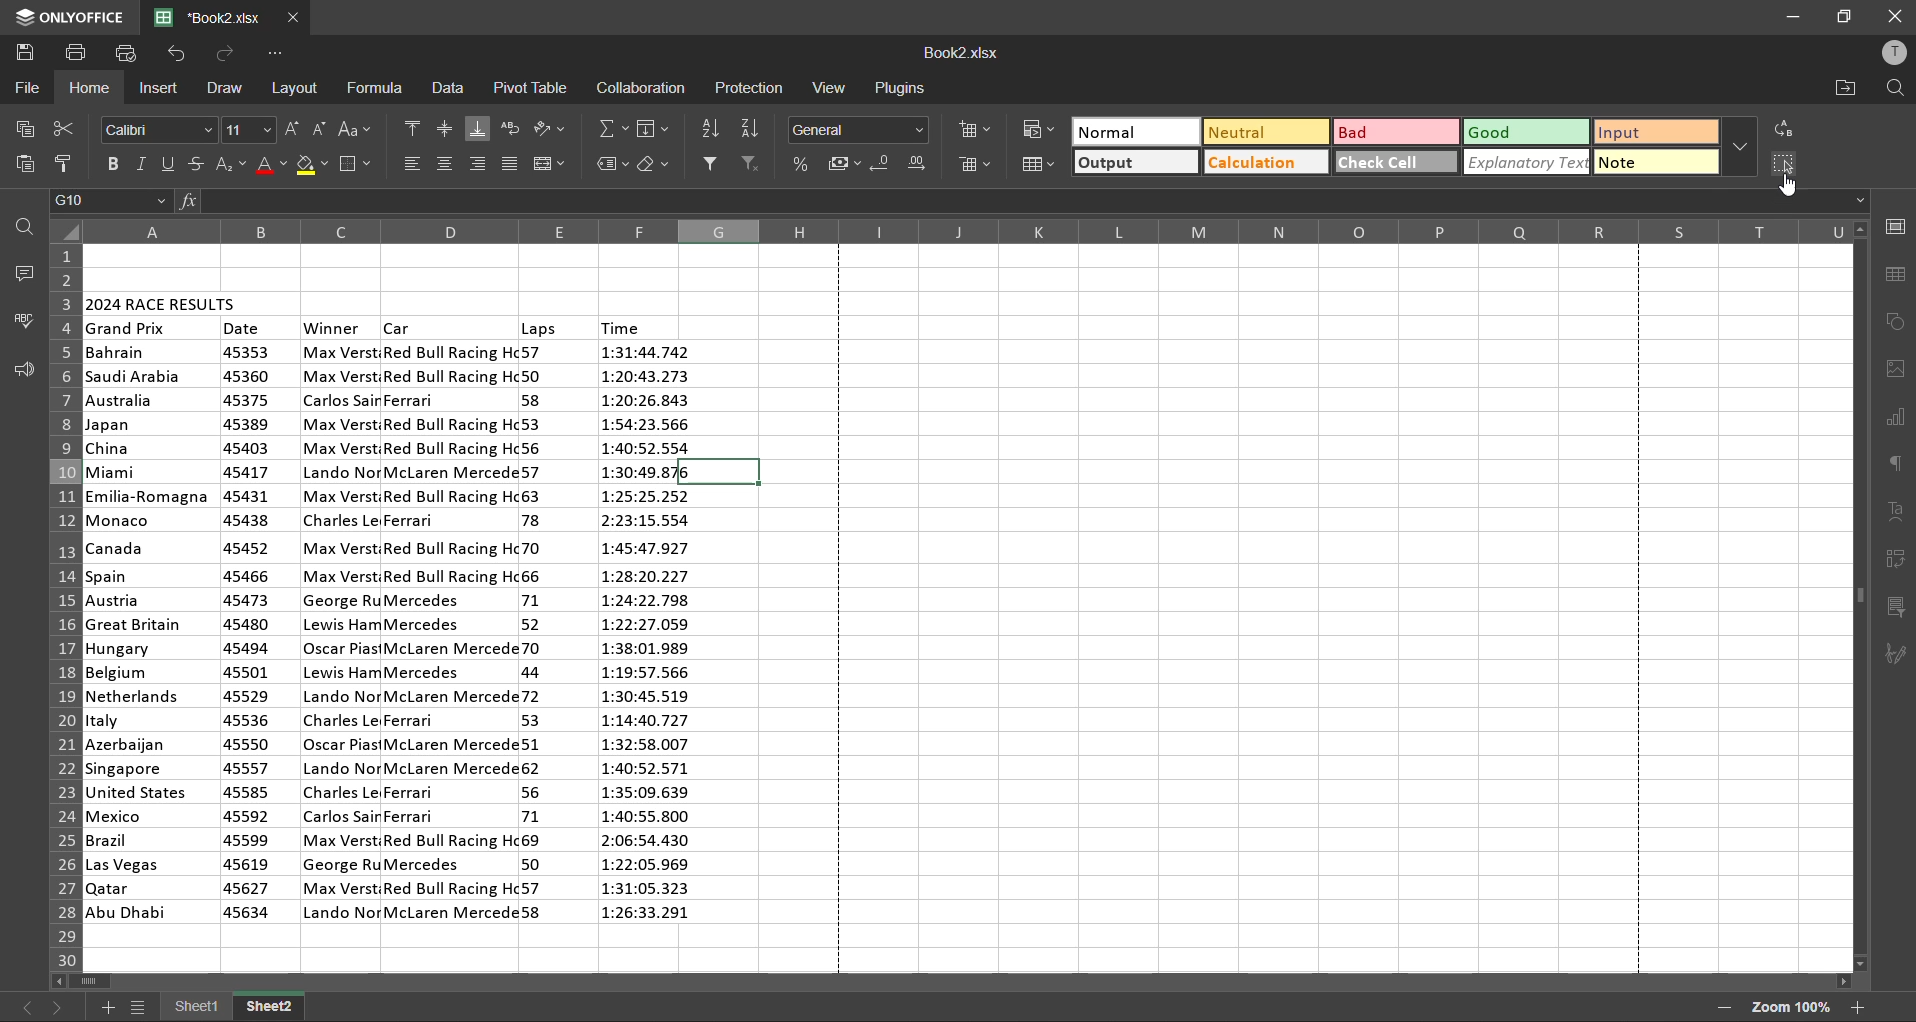 This screenshot has height=1022, width=1916. Describe the element at coordinates (90, 89) in the screenshot. I see `home` at that location.